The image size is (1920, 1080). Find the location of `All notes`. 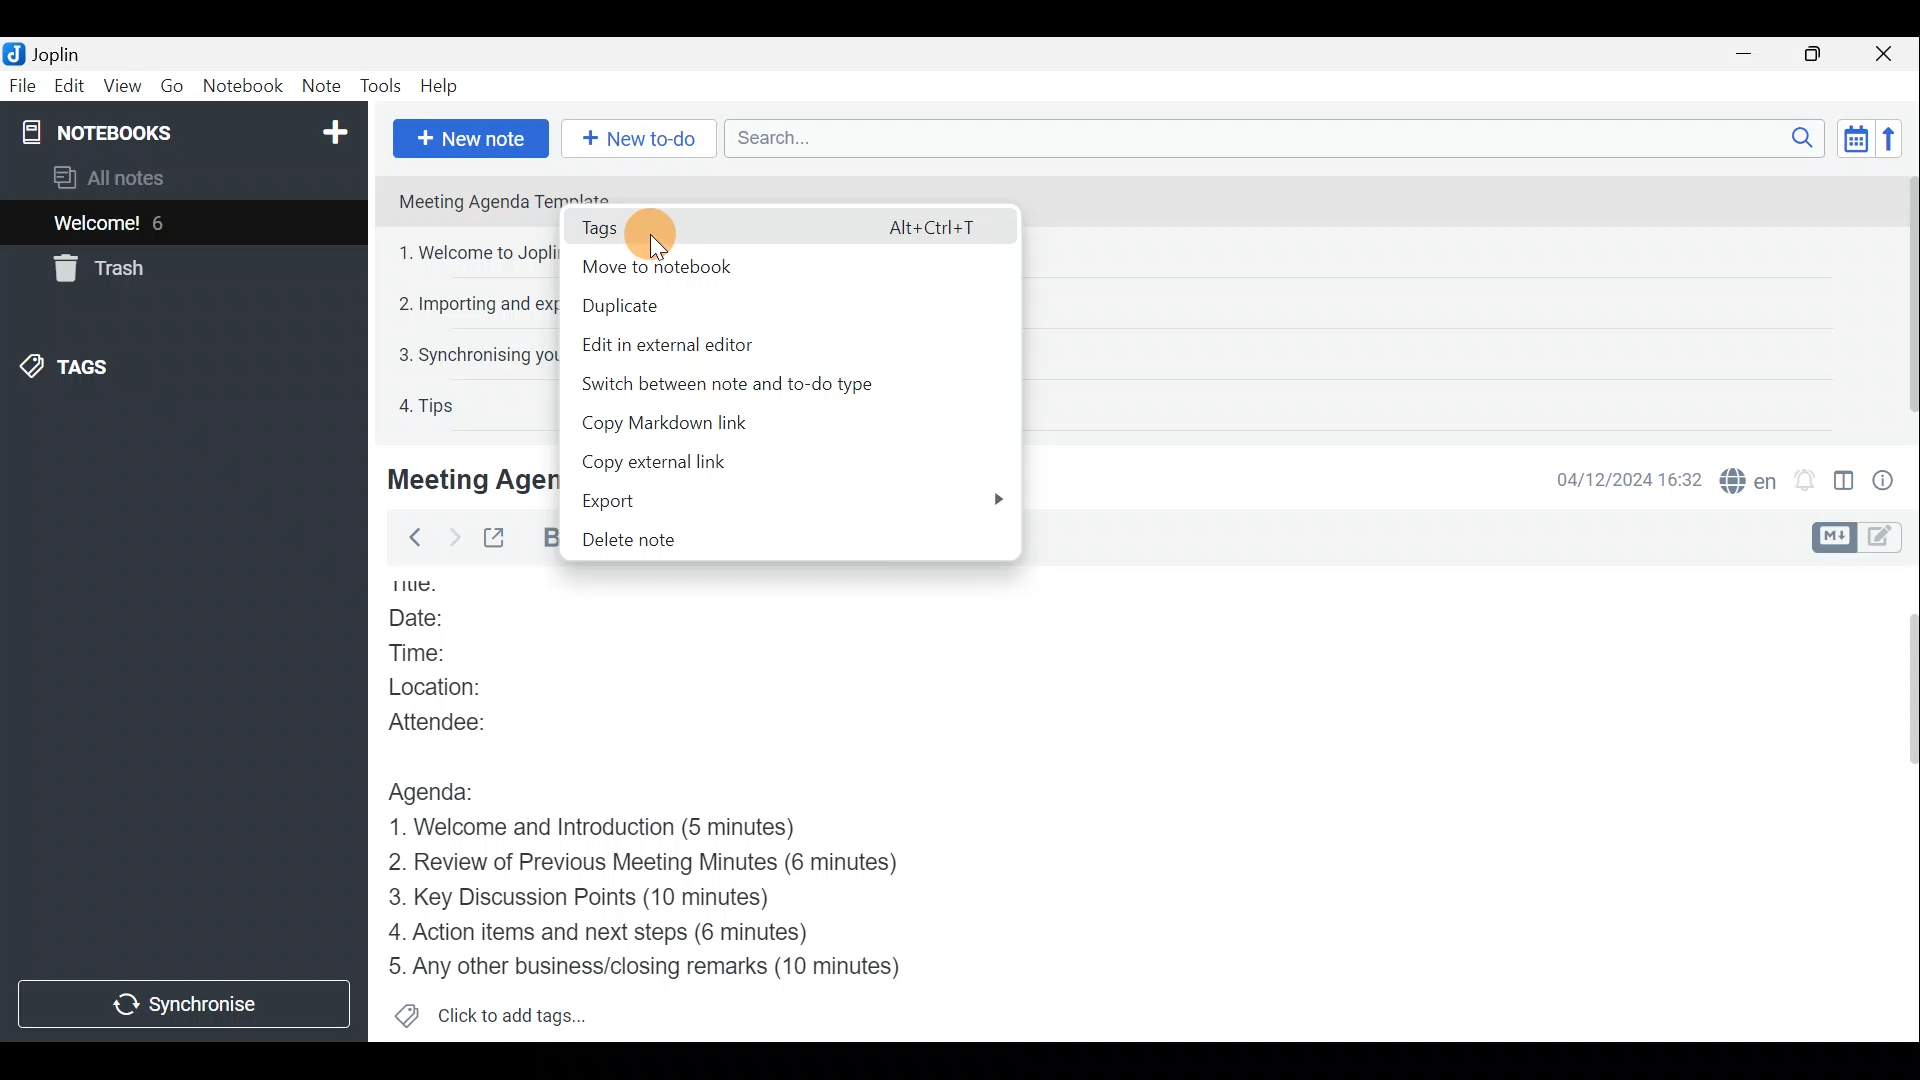

All notes is located at coordinates (142, 177).